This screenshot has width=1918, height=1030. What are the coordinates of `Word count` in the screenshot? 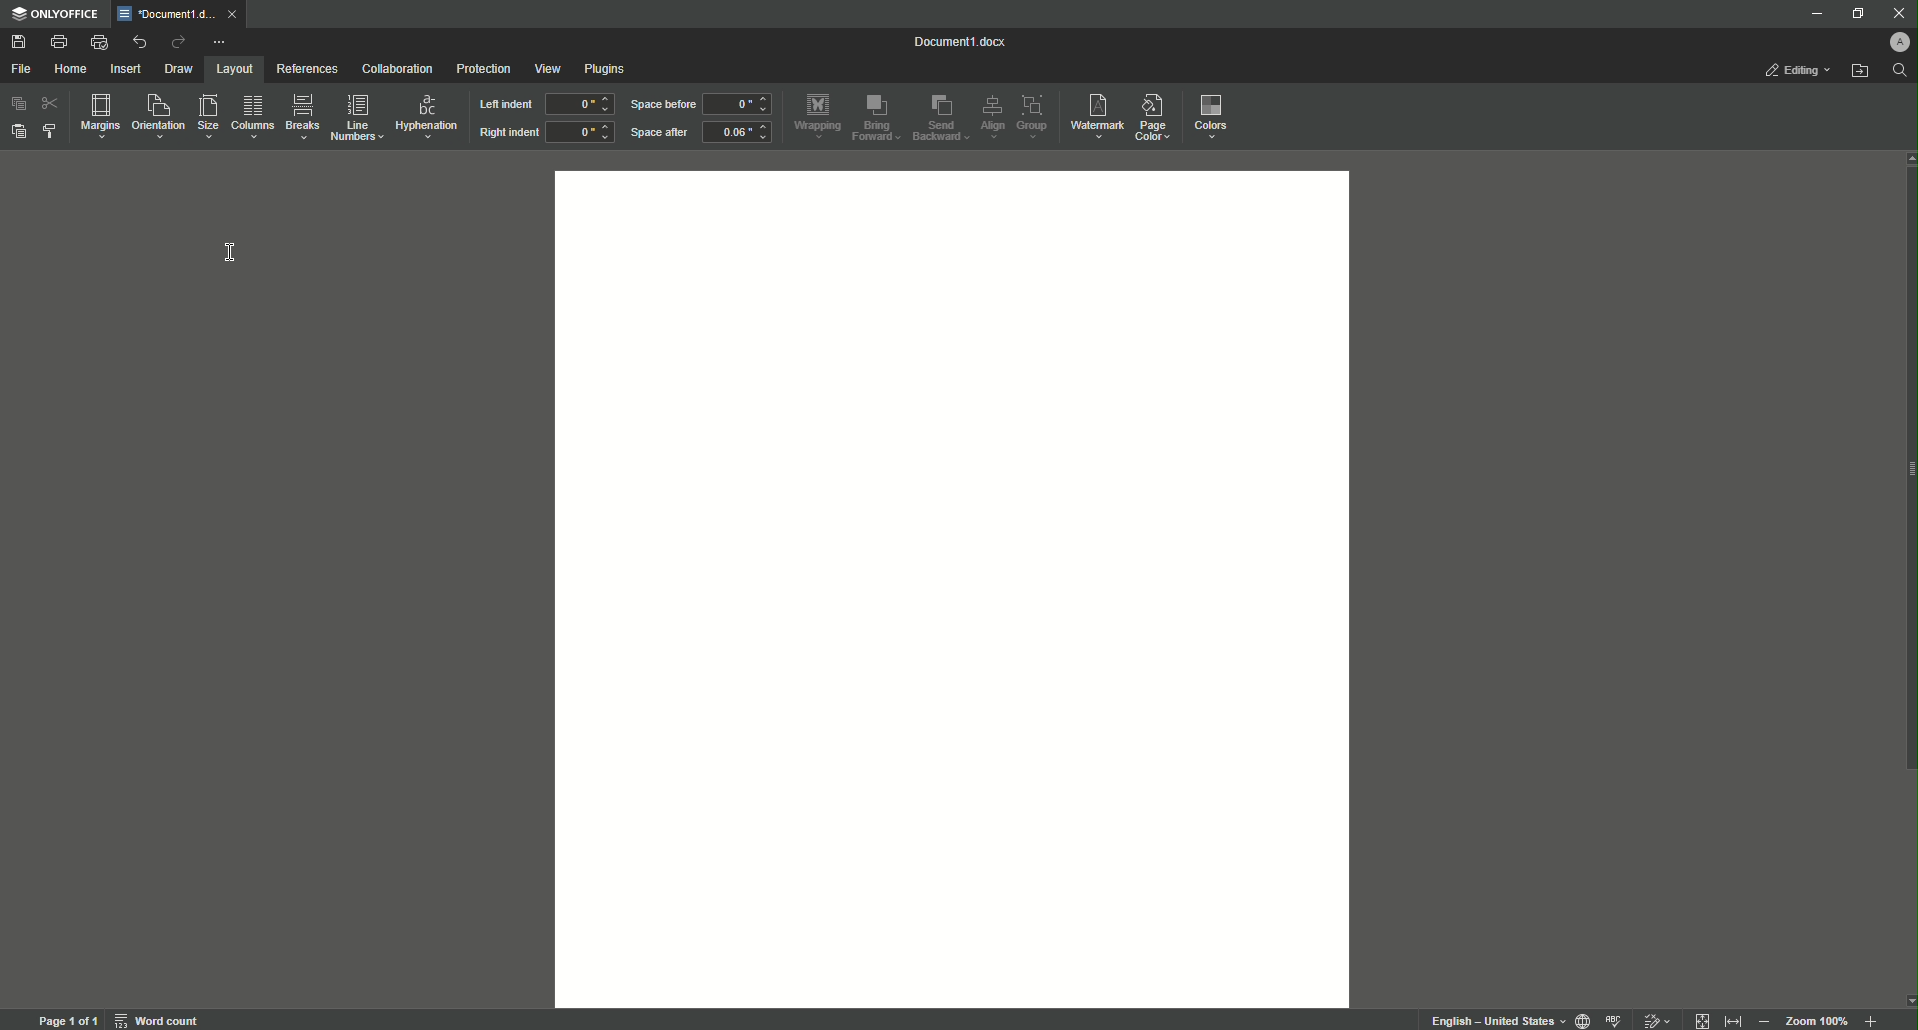 It's located at (158, 1020).